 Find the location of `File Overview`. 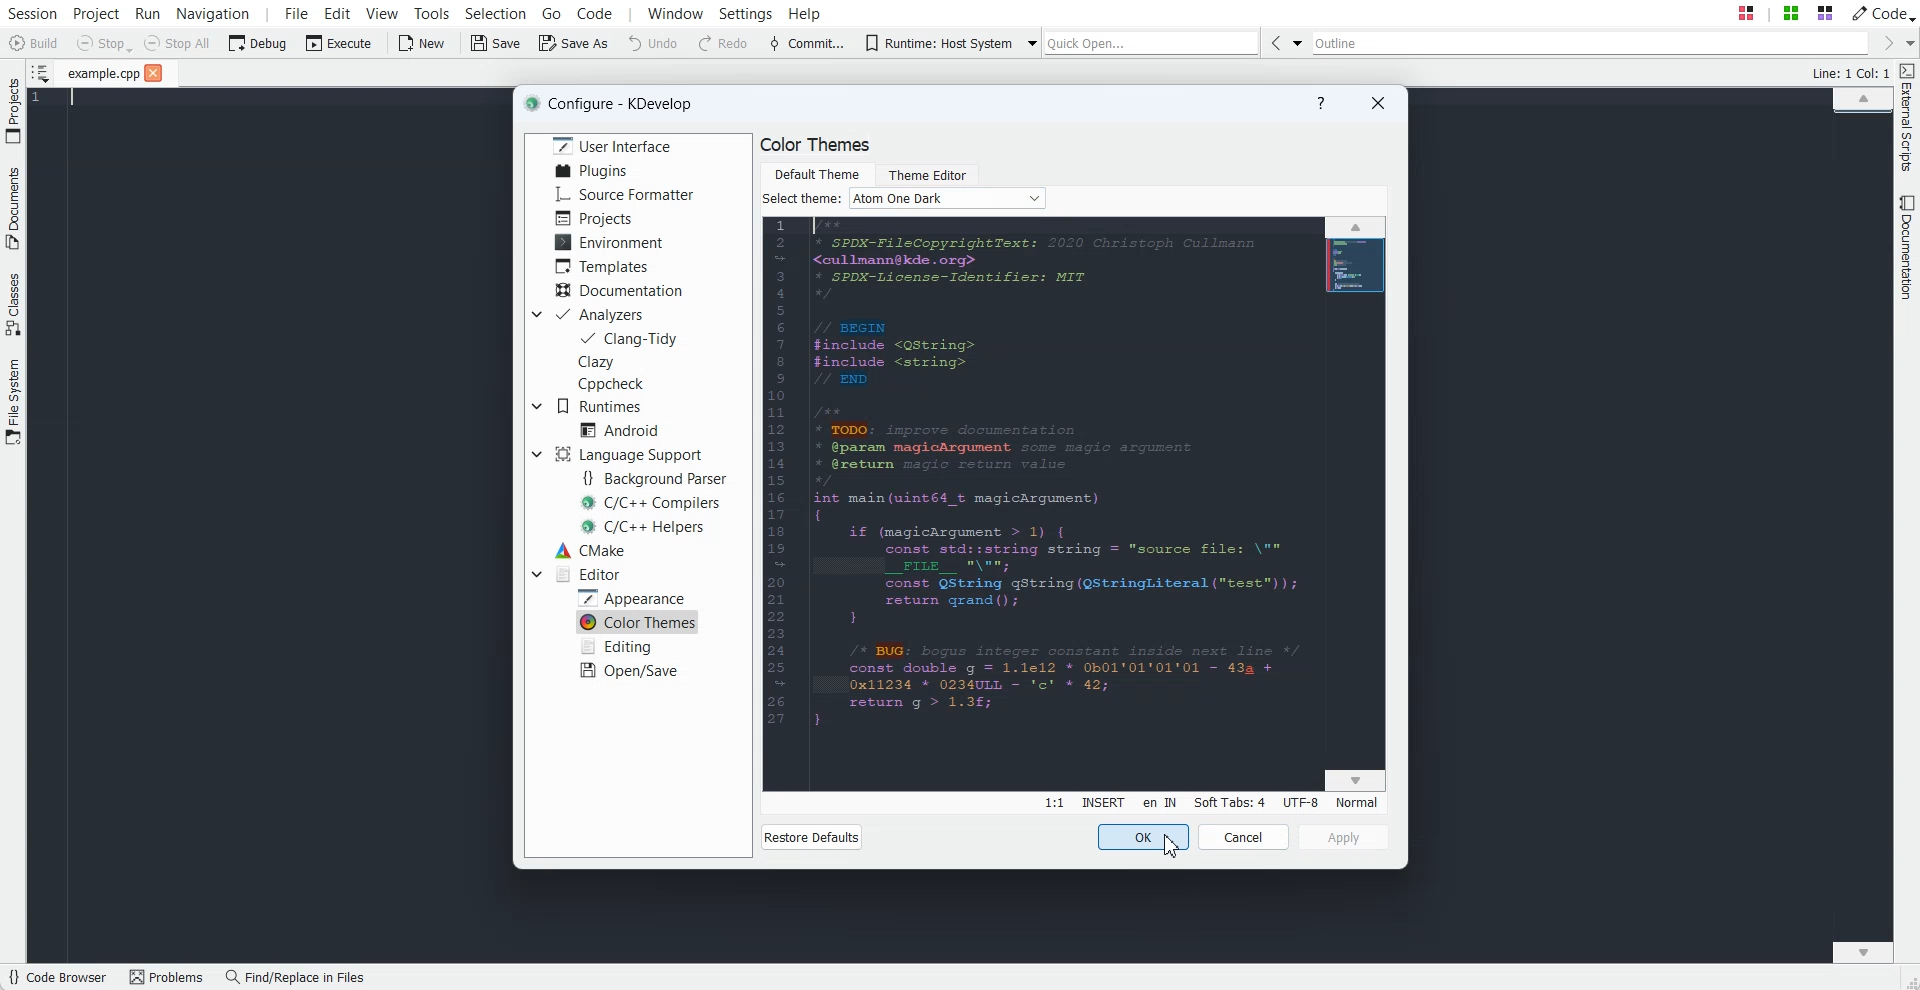

File Overview is located at coordinates (1859, 115).